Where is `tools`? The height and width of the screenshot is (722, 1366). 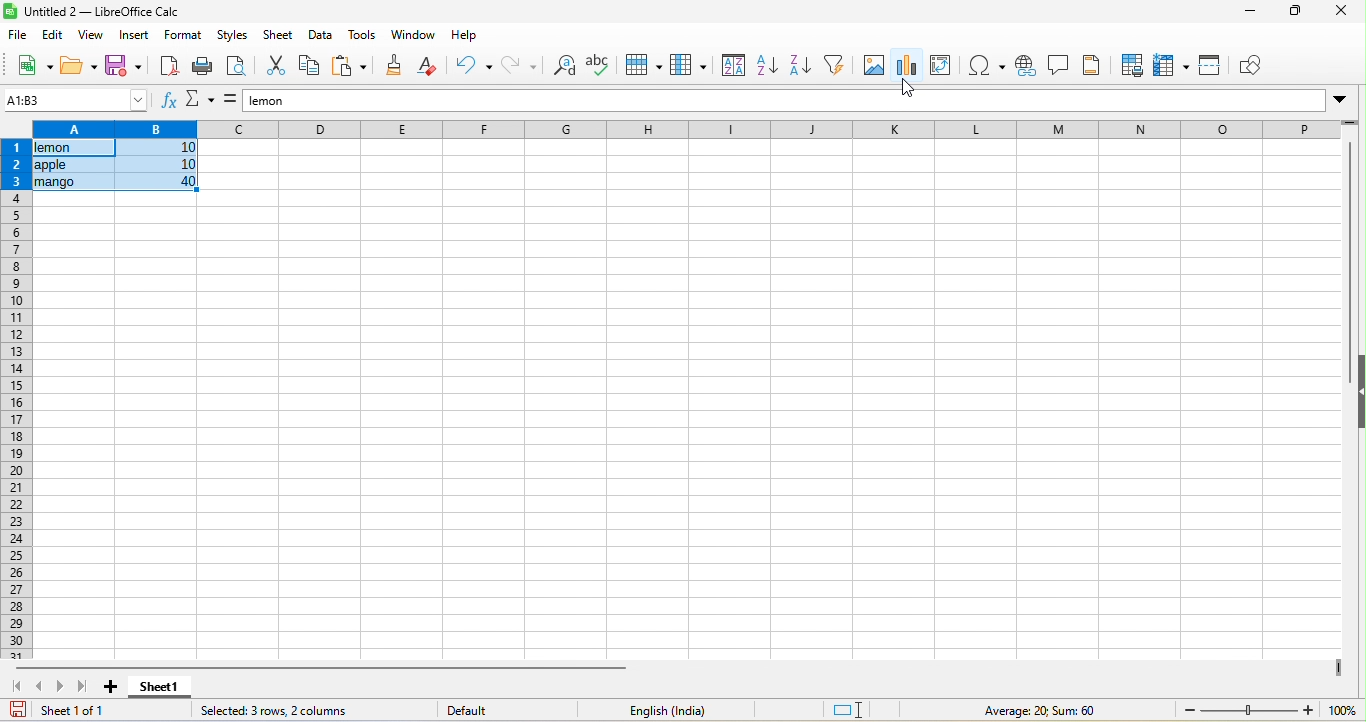
tools is located at coordinates (365, 34).